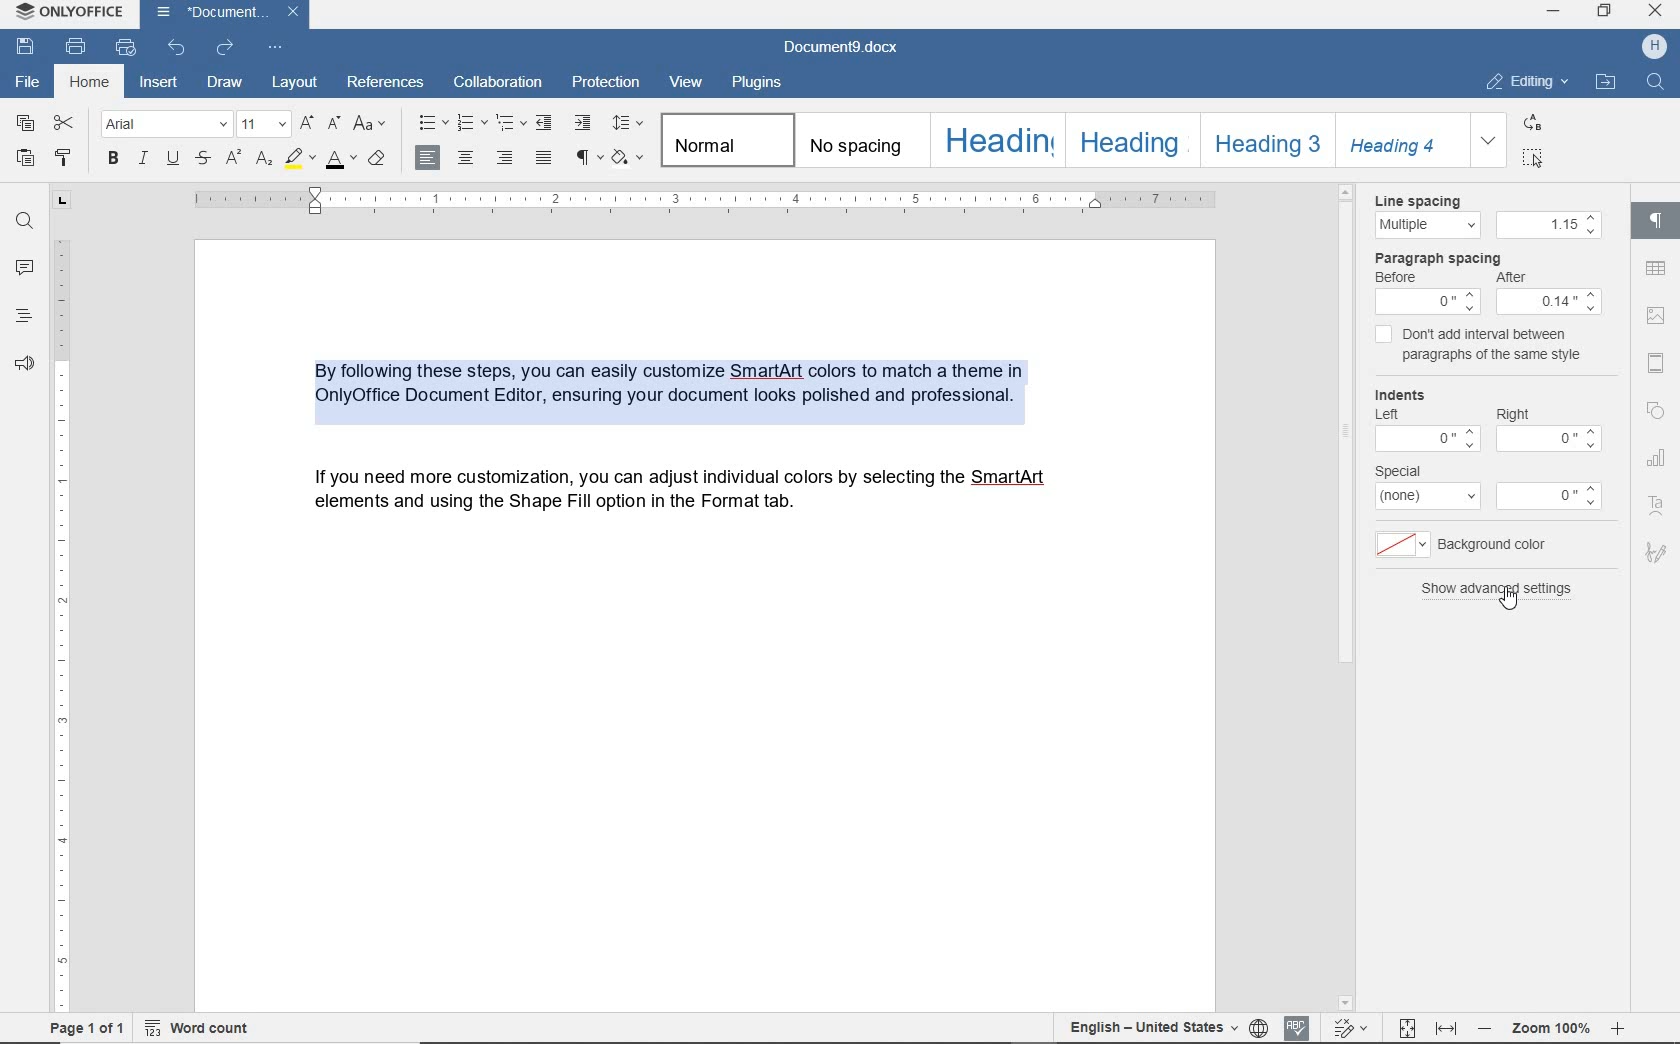 Image resolution: width=1680 pixels, height=1044 pixels. I want to click on search, so click(1656, 81).